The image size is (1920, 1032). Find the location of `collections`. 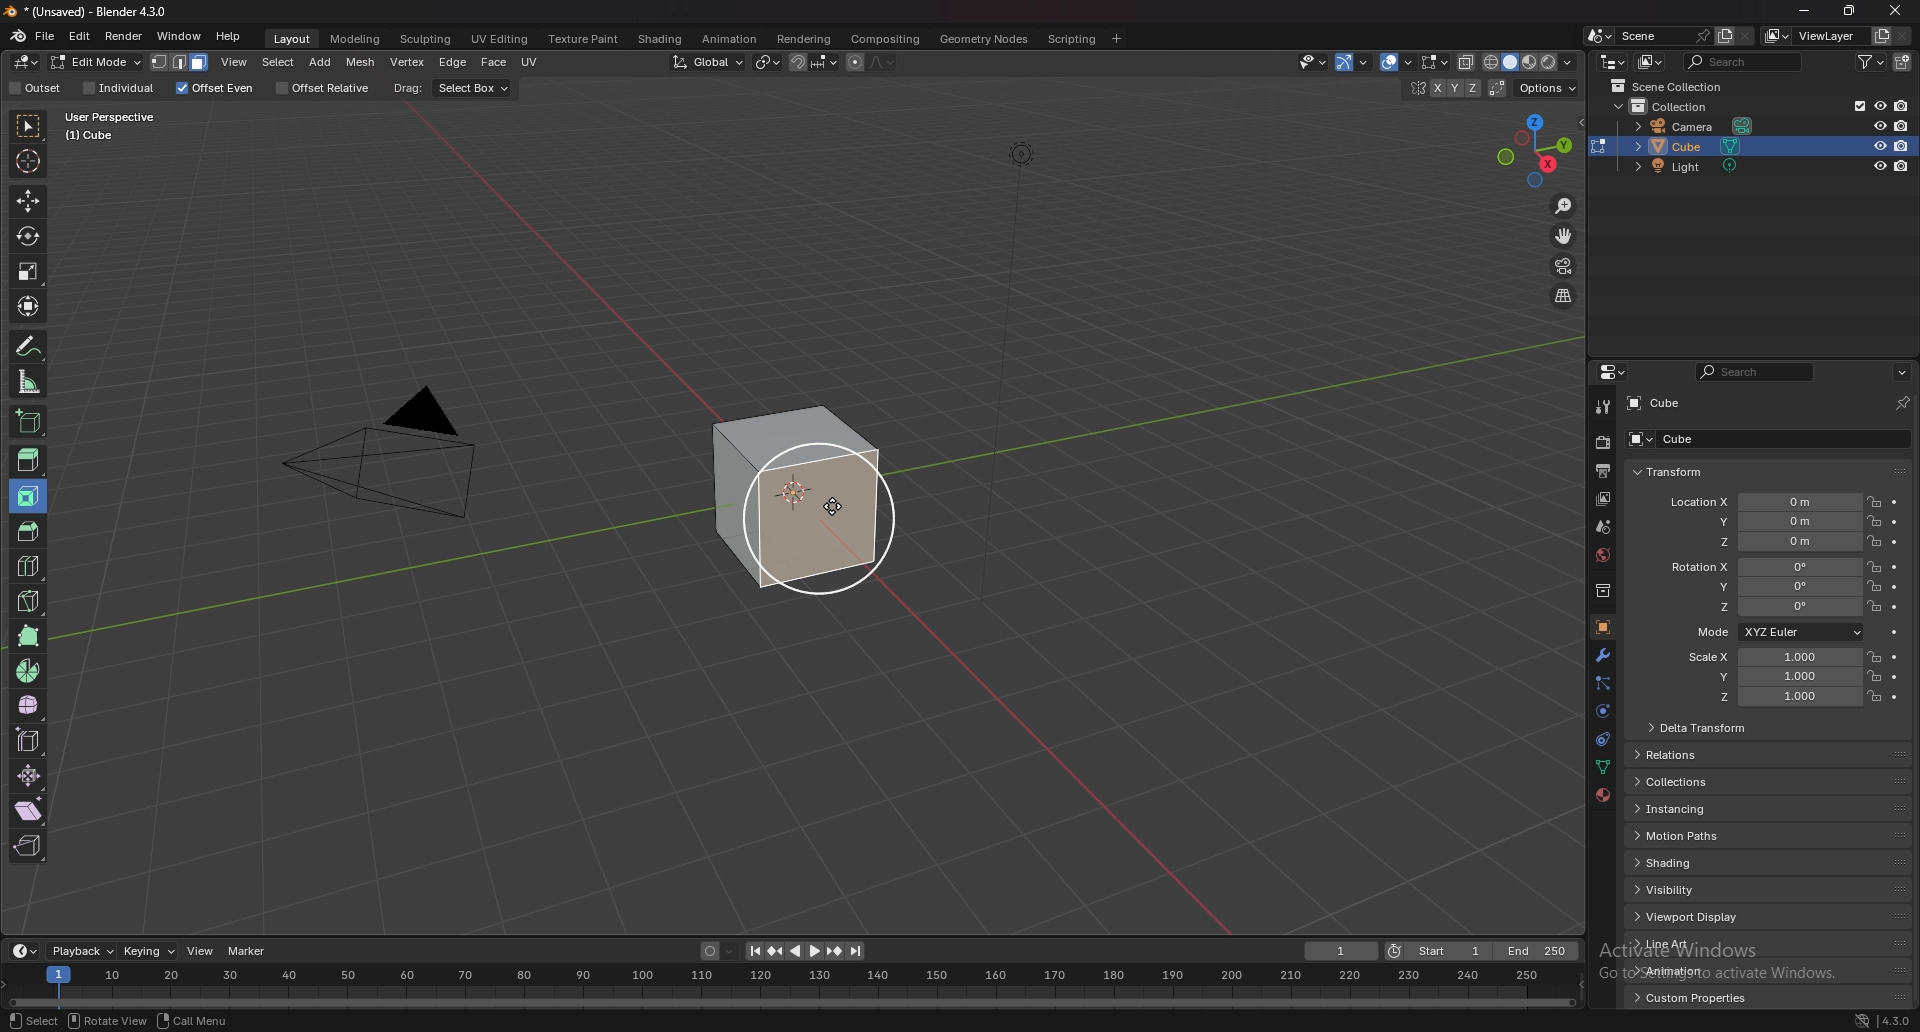

collections is located at coordinates (1686, 781).